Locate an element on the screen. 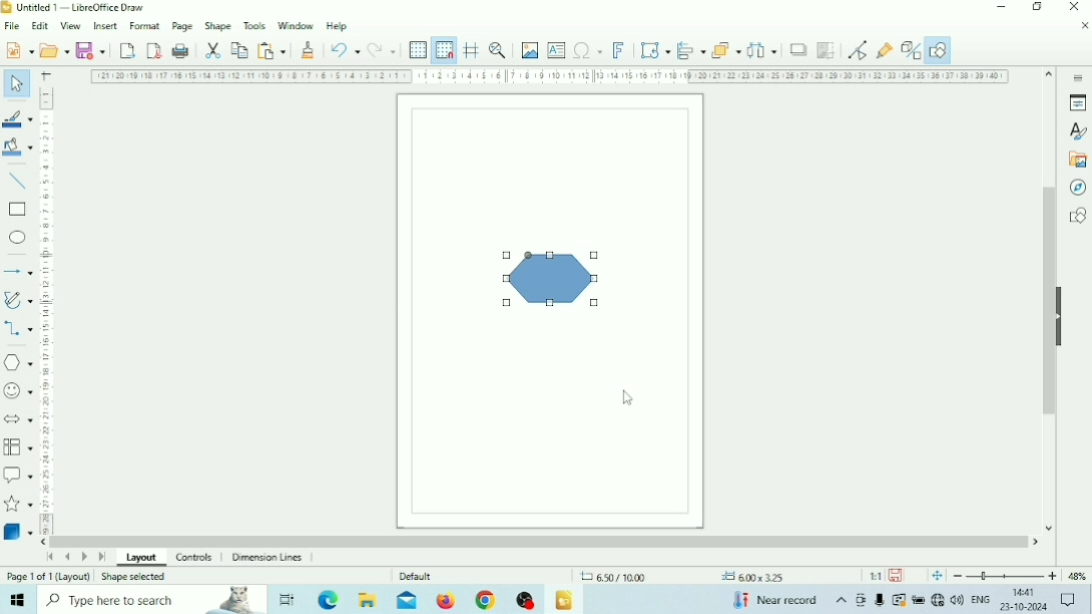  Insert Fontwork Text is located at coordinates (618, 49).